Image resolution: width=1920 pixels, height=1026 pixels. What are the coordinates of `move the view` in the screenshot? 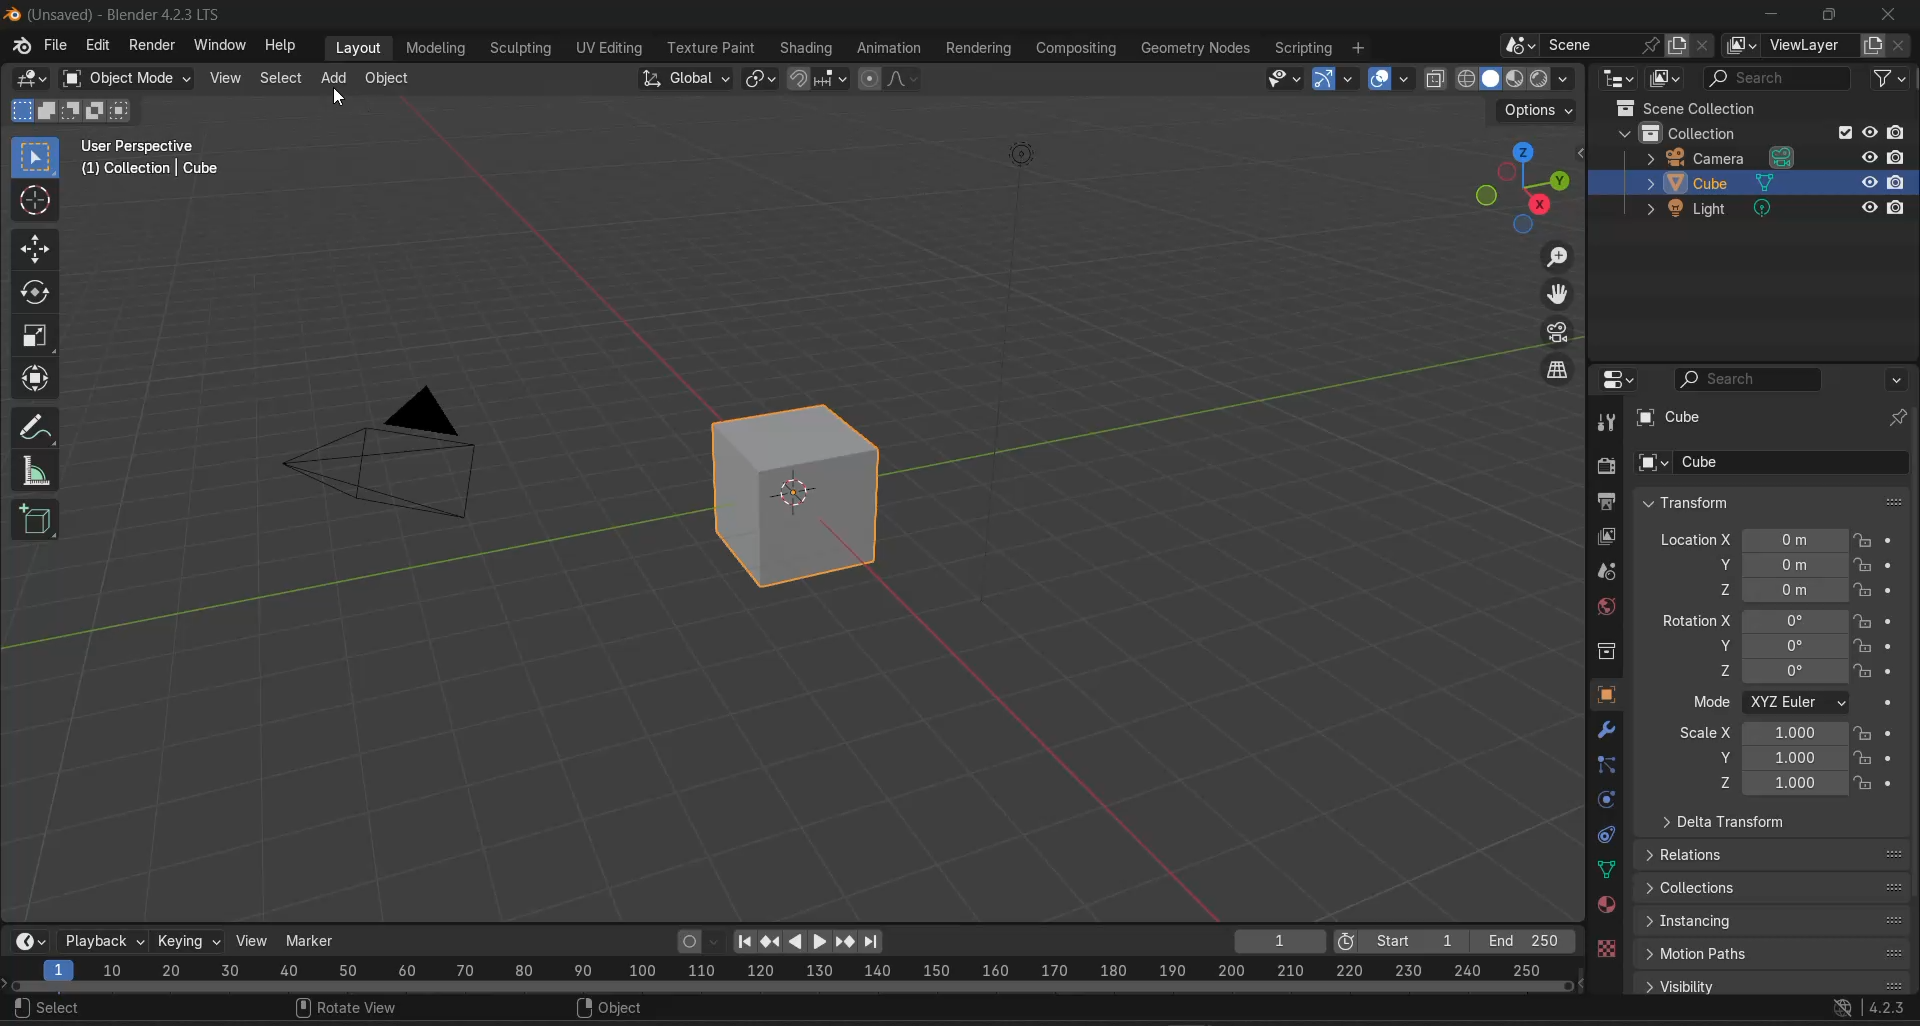 It's located at (1562, 296).